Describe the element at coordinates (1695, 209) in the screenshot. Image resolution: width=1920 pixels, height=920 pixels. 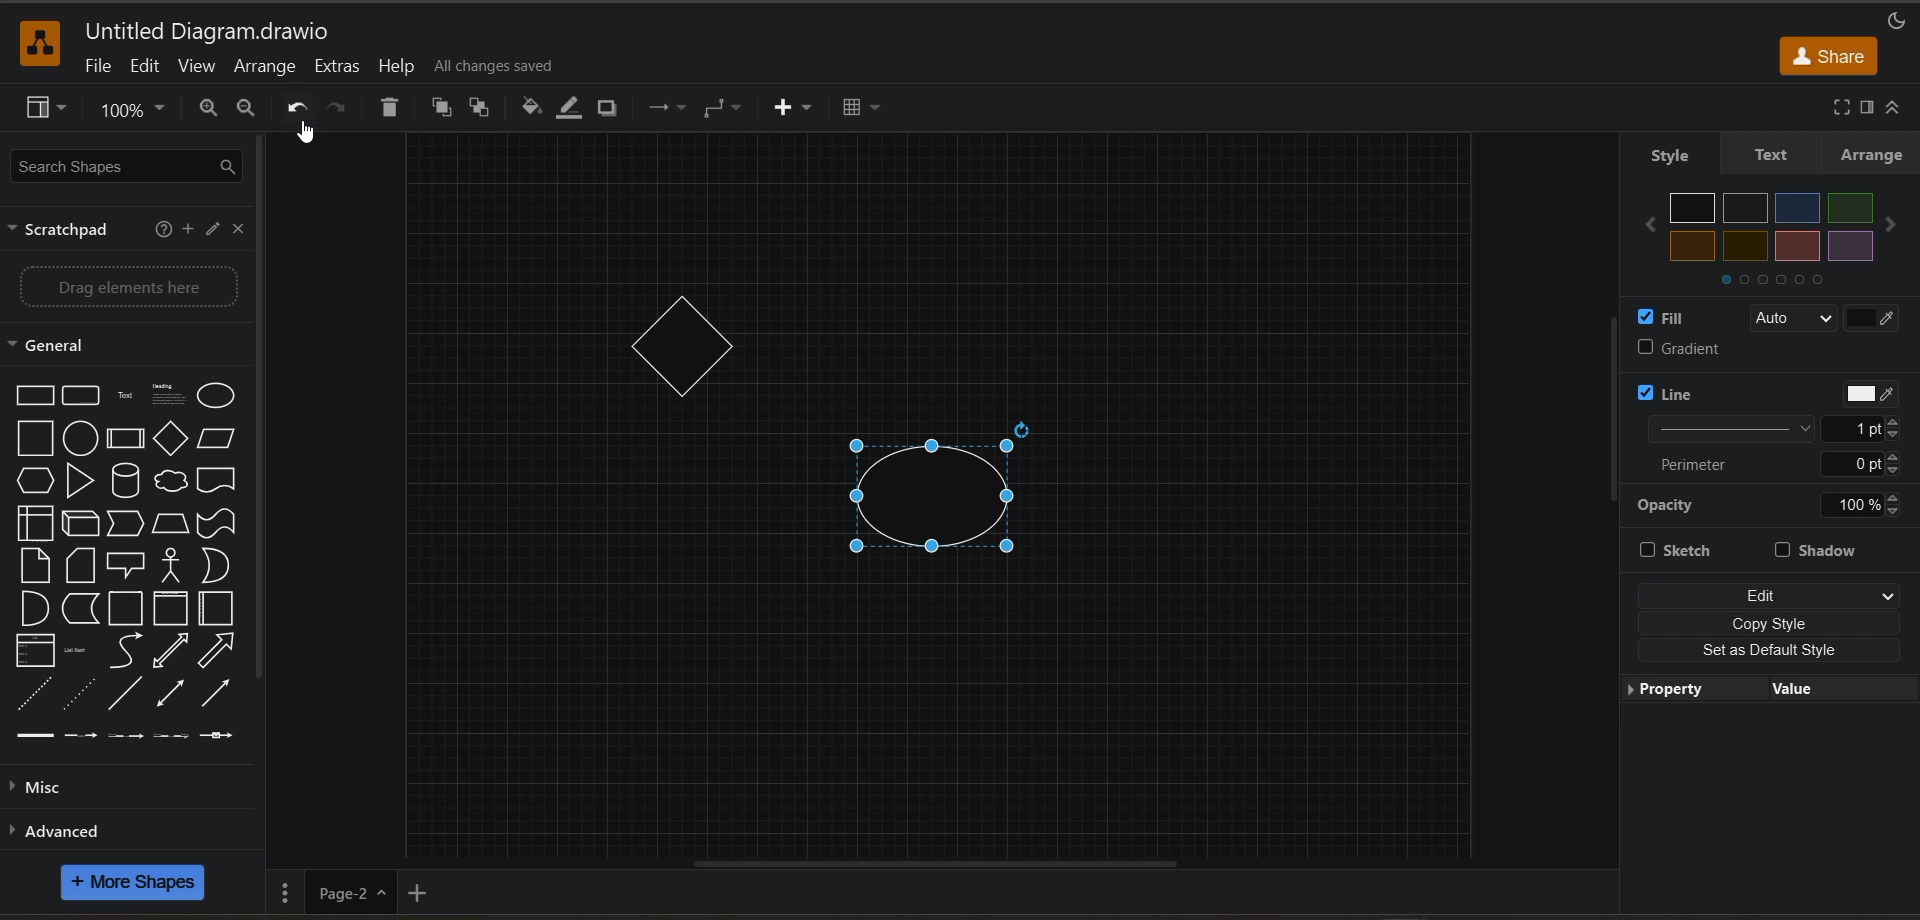
I see `Color 1` at that location.